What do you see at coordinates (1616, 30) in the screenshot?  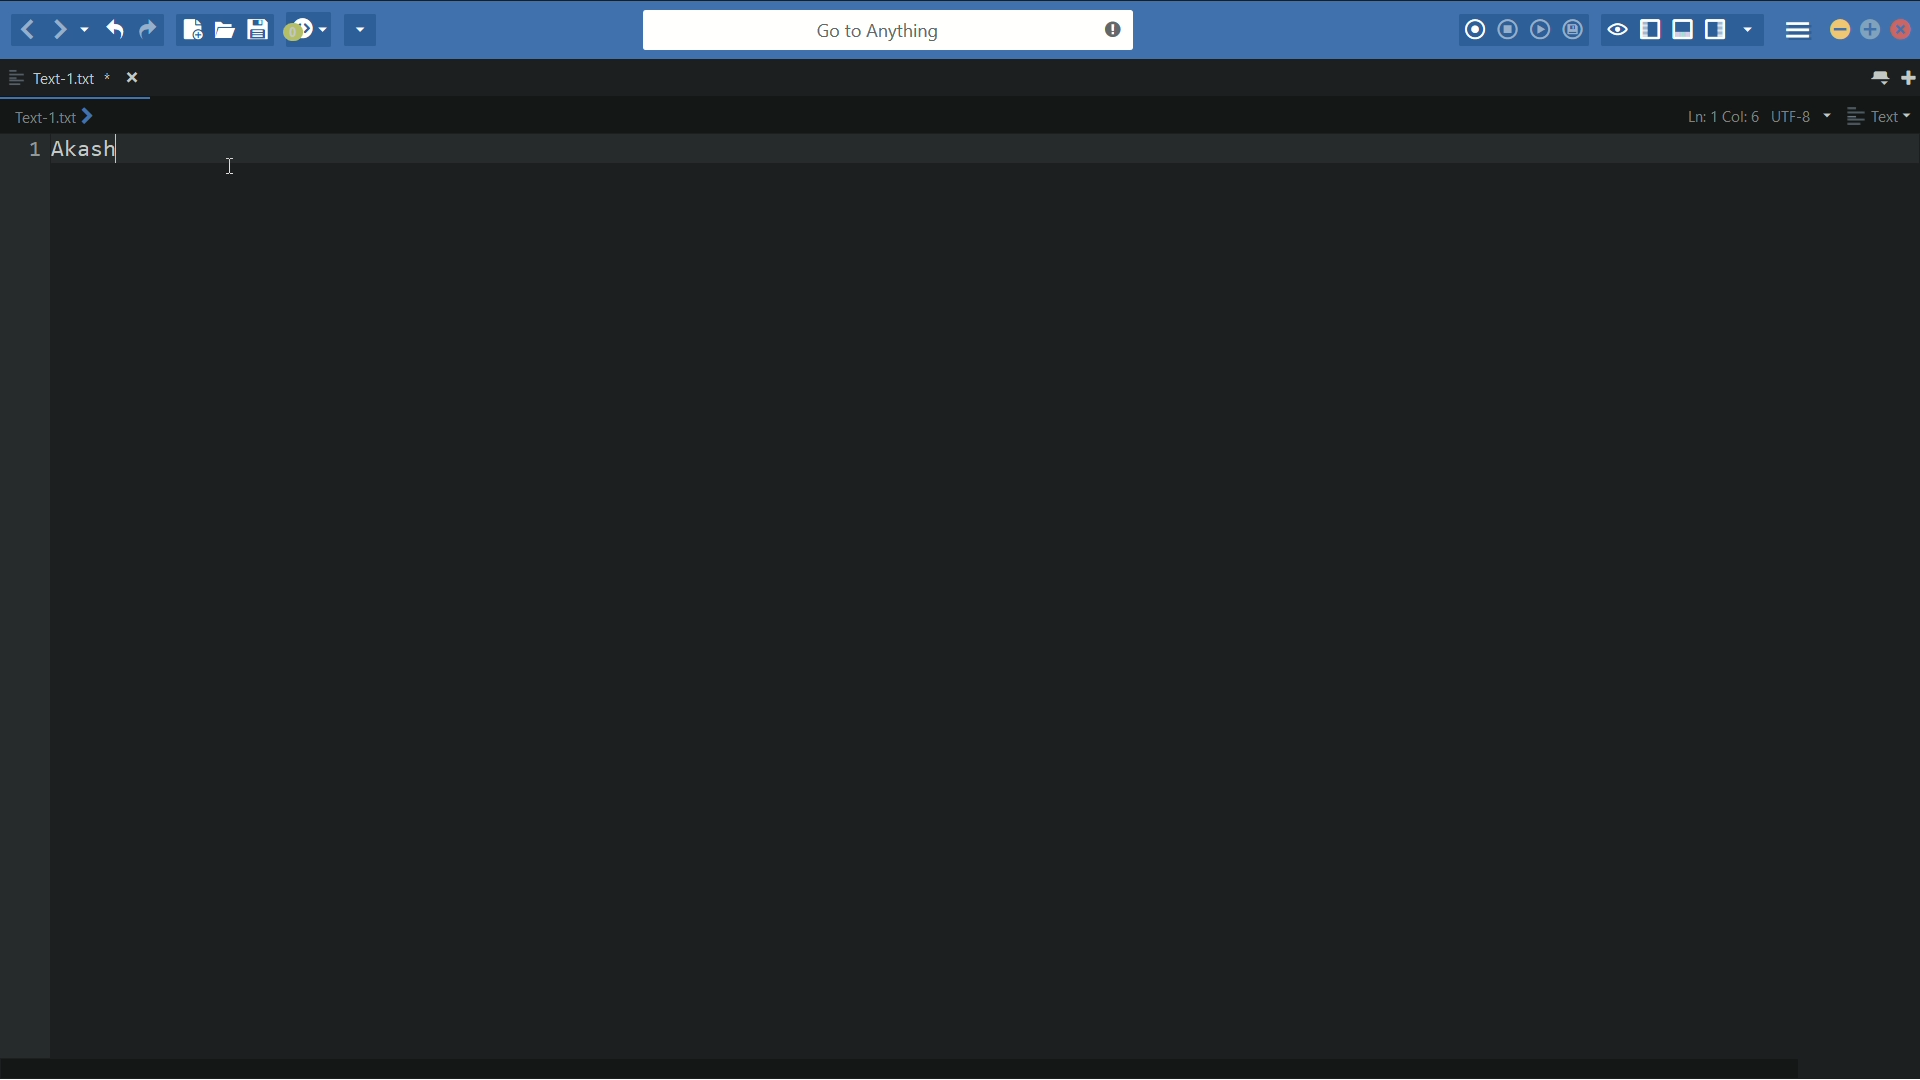 I see `toggle focus mode ` at bounding box center [1616, 30].